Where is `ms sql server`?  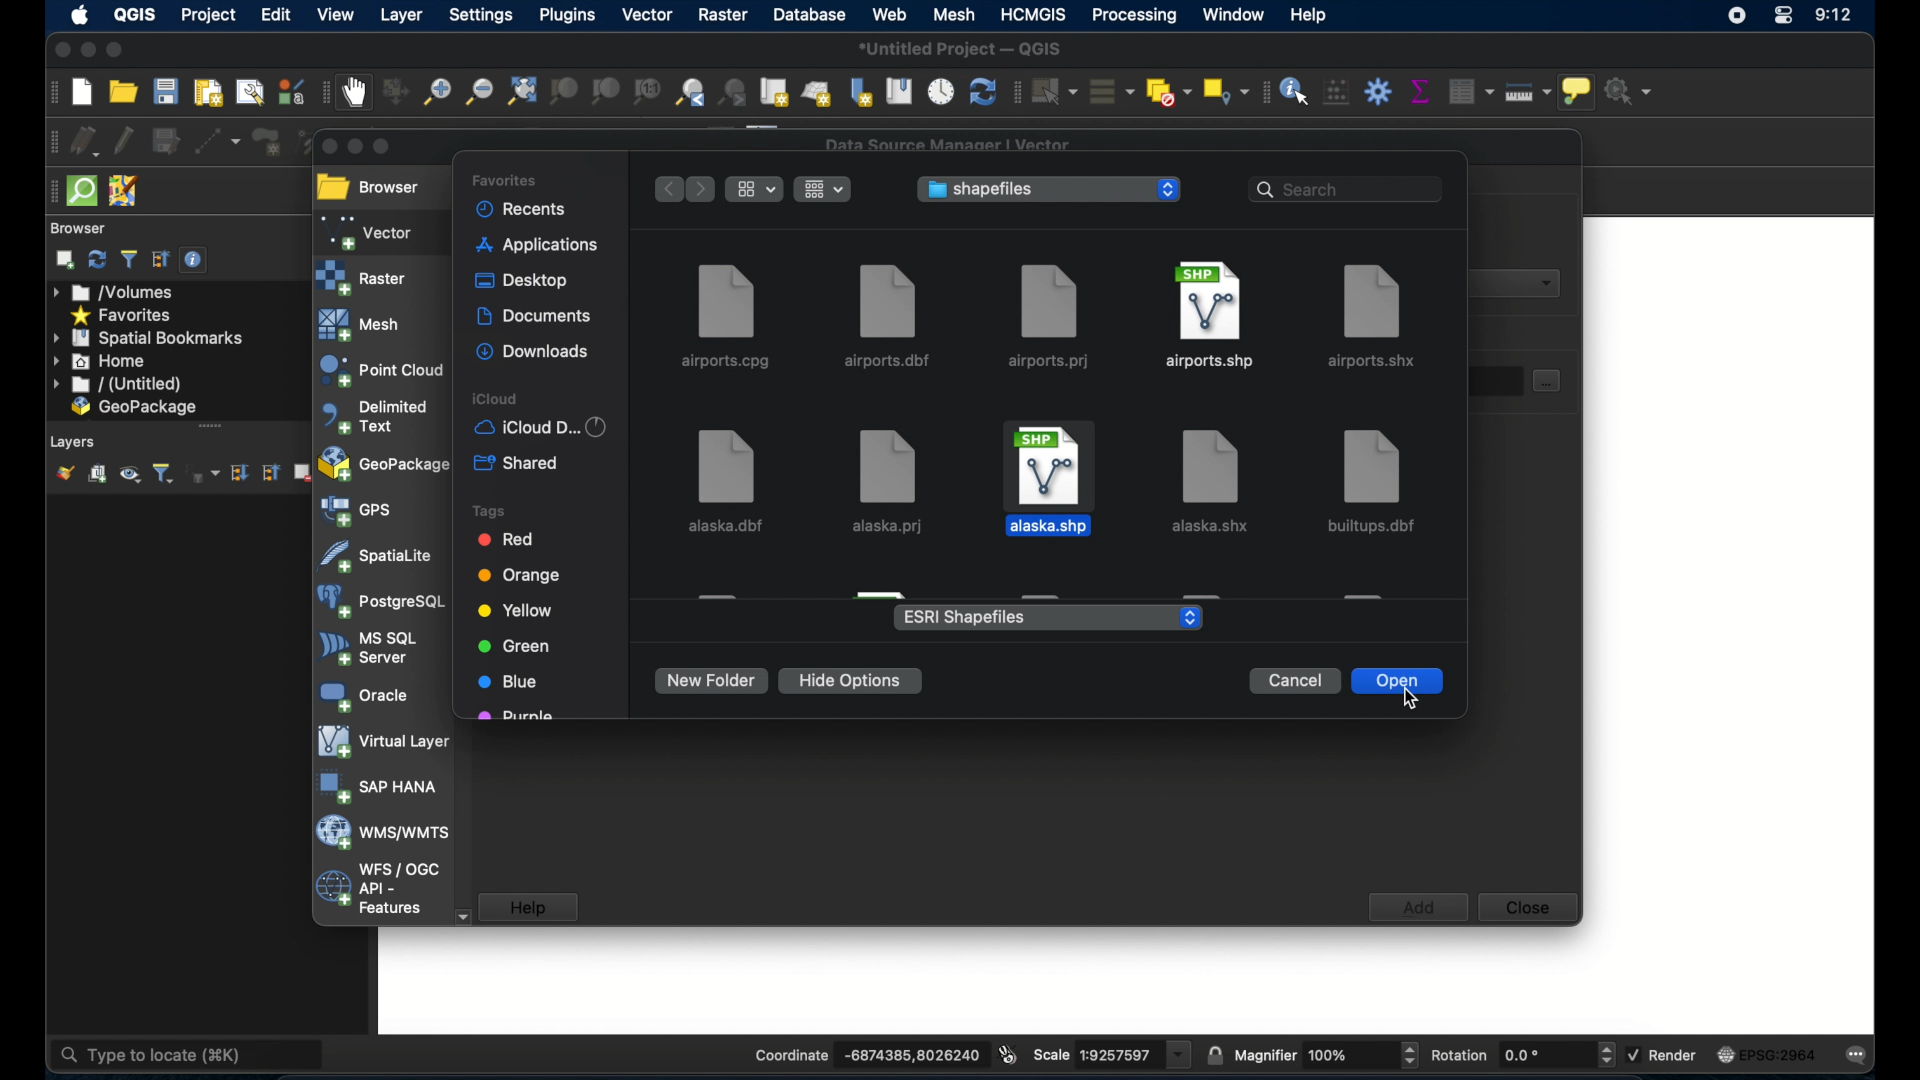
ms sql server is located at coordinates (368, 648).